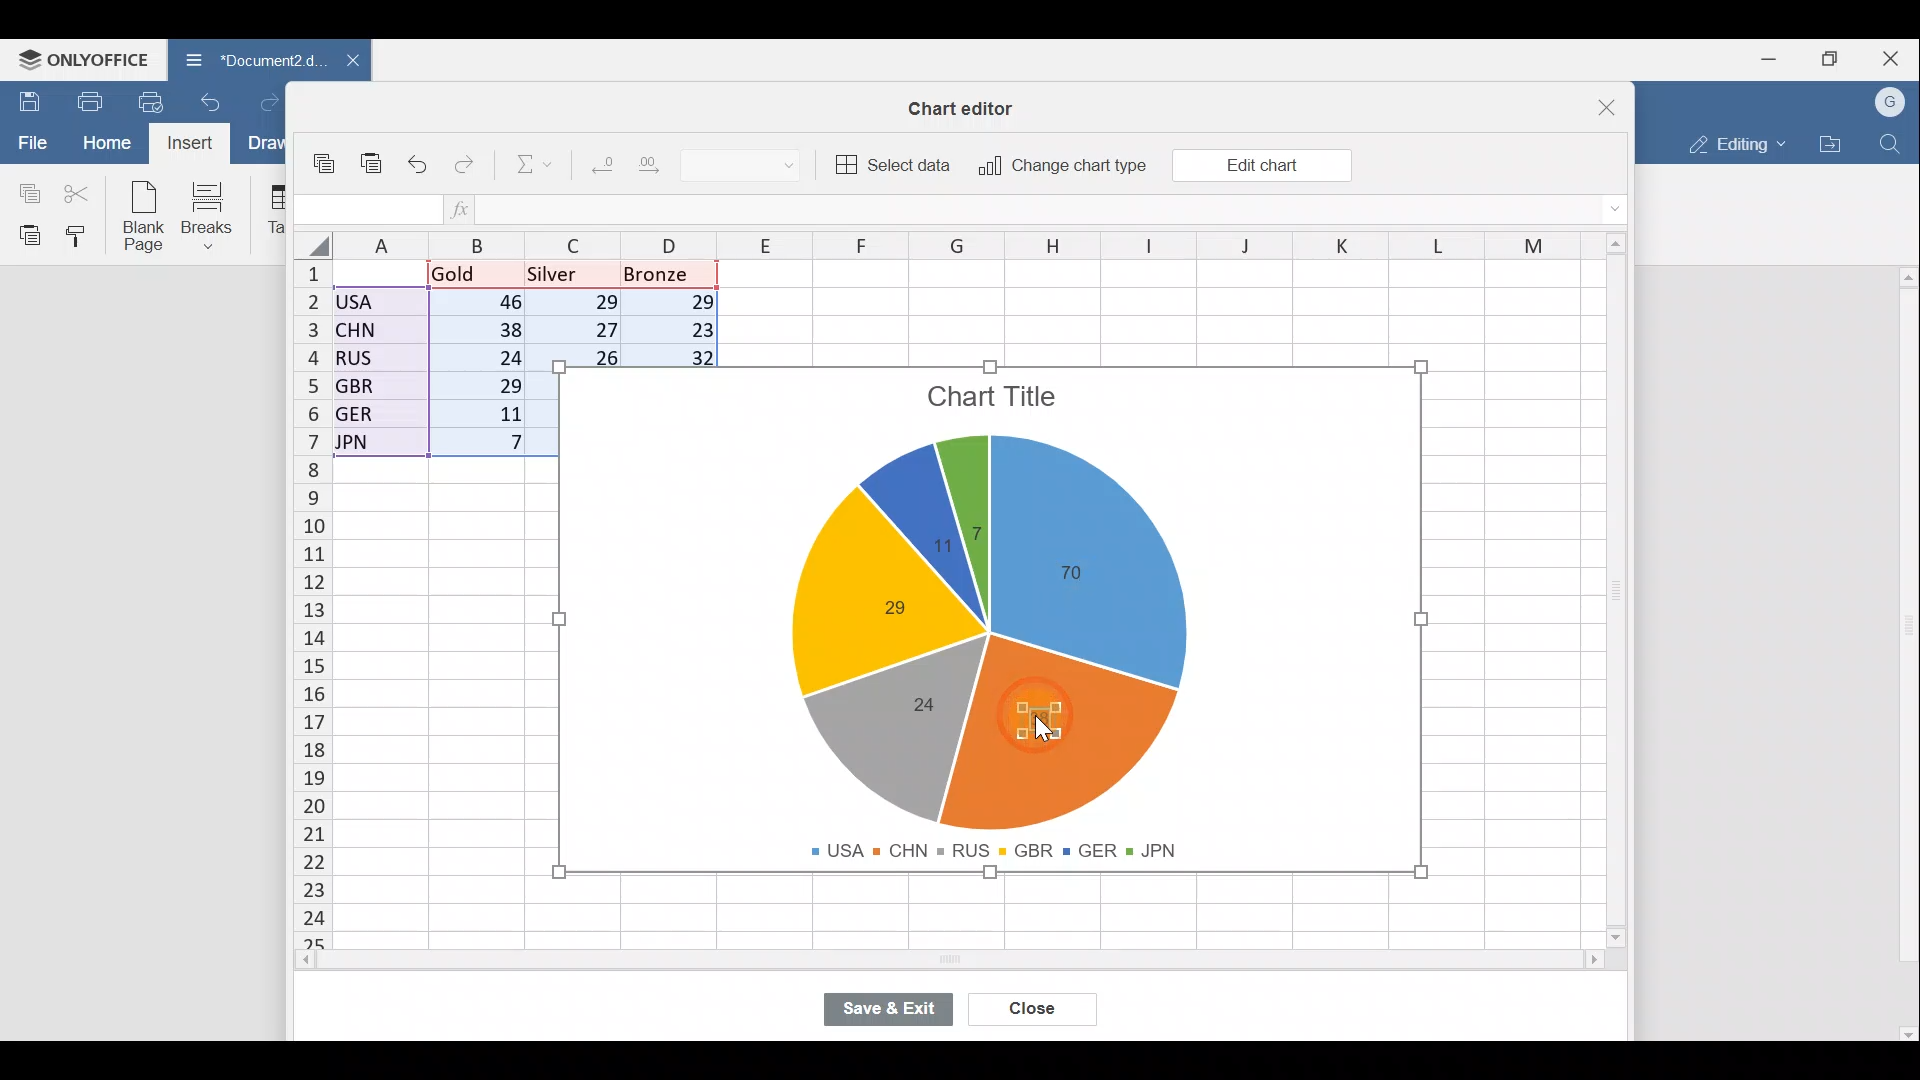 This screenshot has height=1080, width=1920. Describe the element at coordinates (749, 162) in the screenshot. I see `Number format` at that location.